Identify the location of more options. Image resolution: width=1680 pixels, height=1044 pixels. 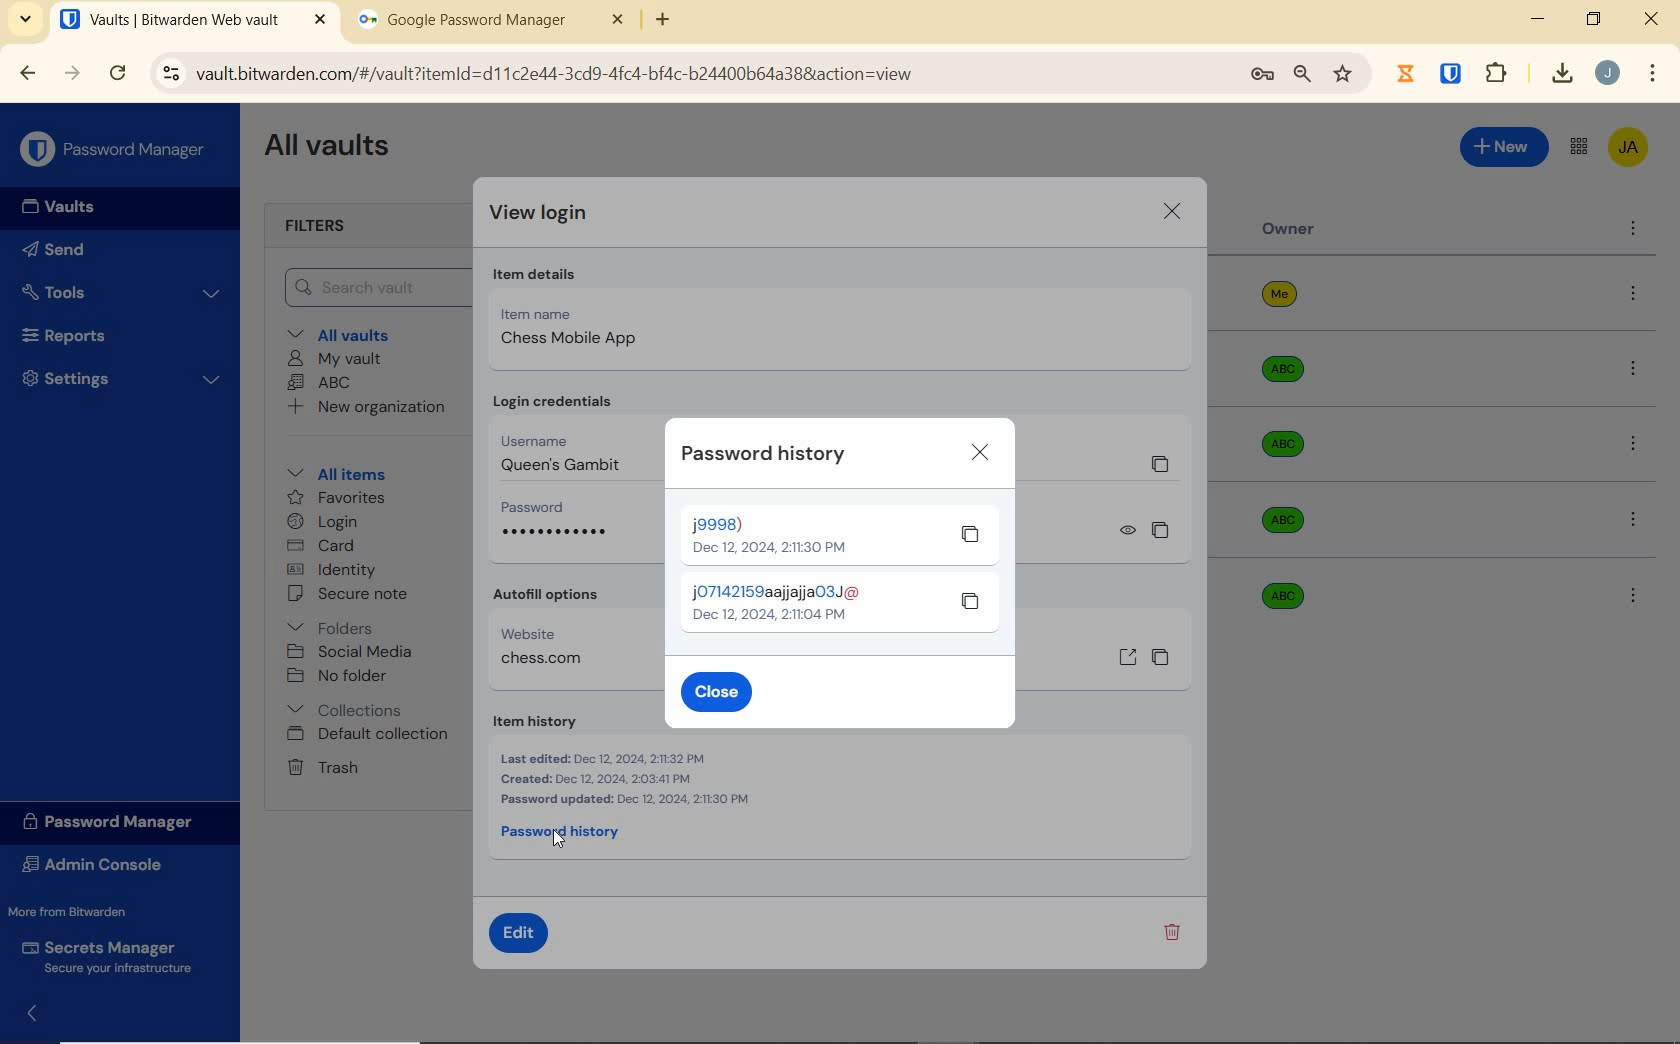
(1633, 594).